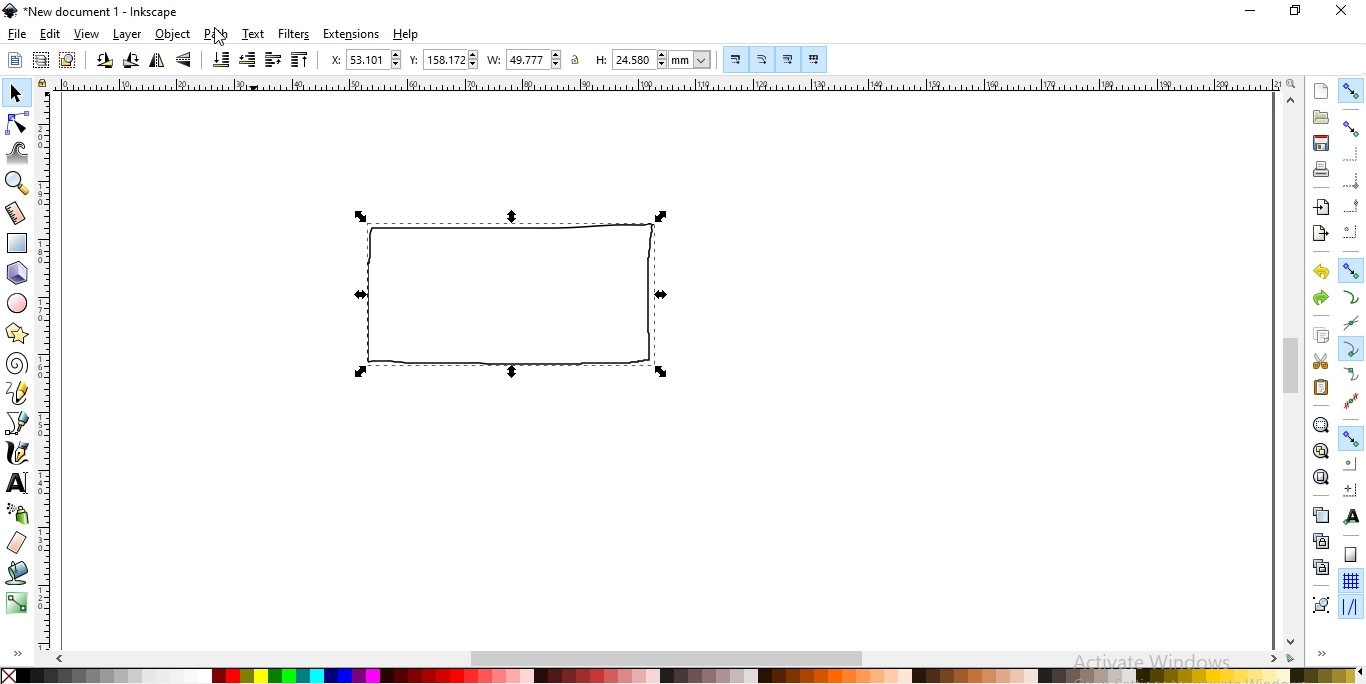 The height and width of the screenshot is (684, 1366). Describe the element at coordinates (128, 35) in the screenshot. I see `layer` at that location.